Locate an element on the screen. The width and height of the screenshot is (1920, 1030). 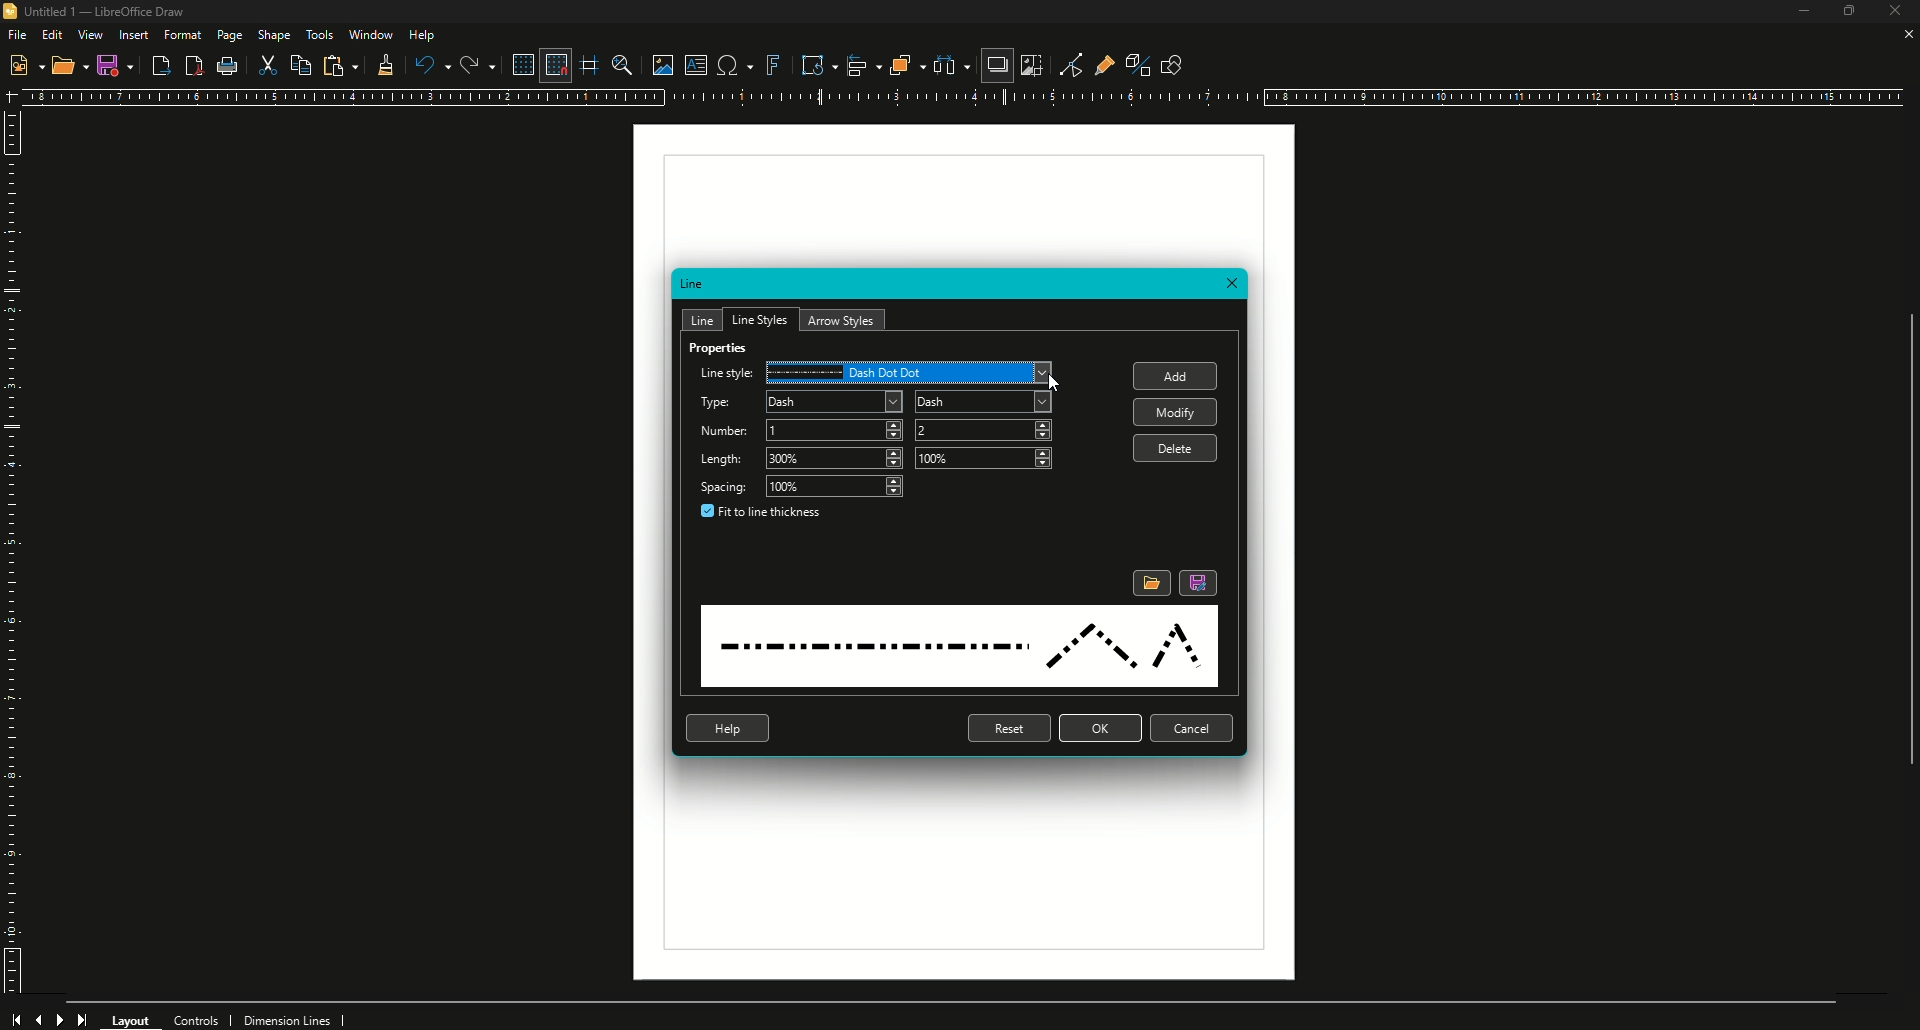
Show Gluepoint Functions is located at coordinates (1098, 63).